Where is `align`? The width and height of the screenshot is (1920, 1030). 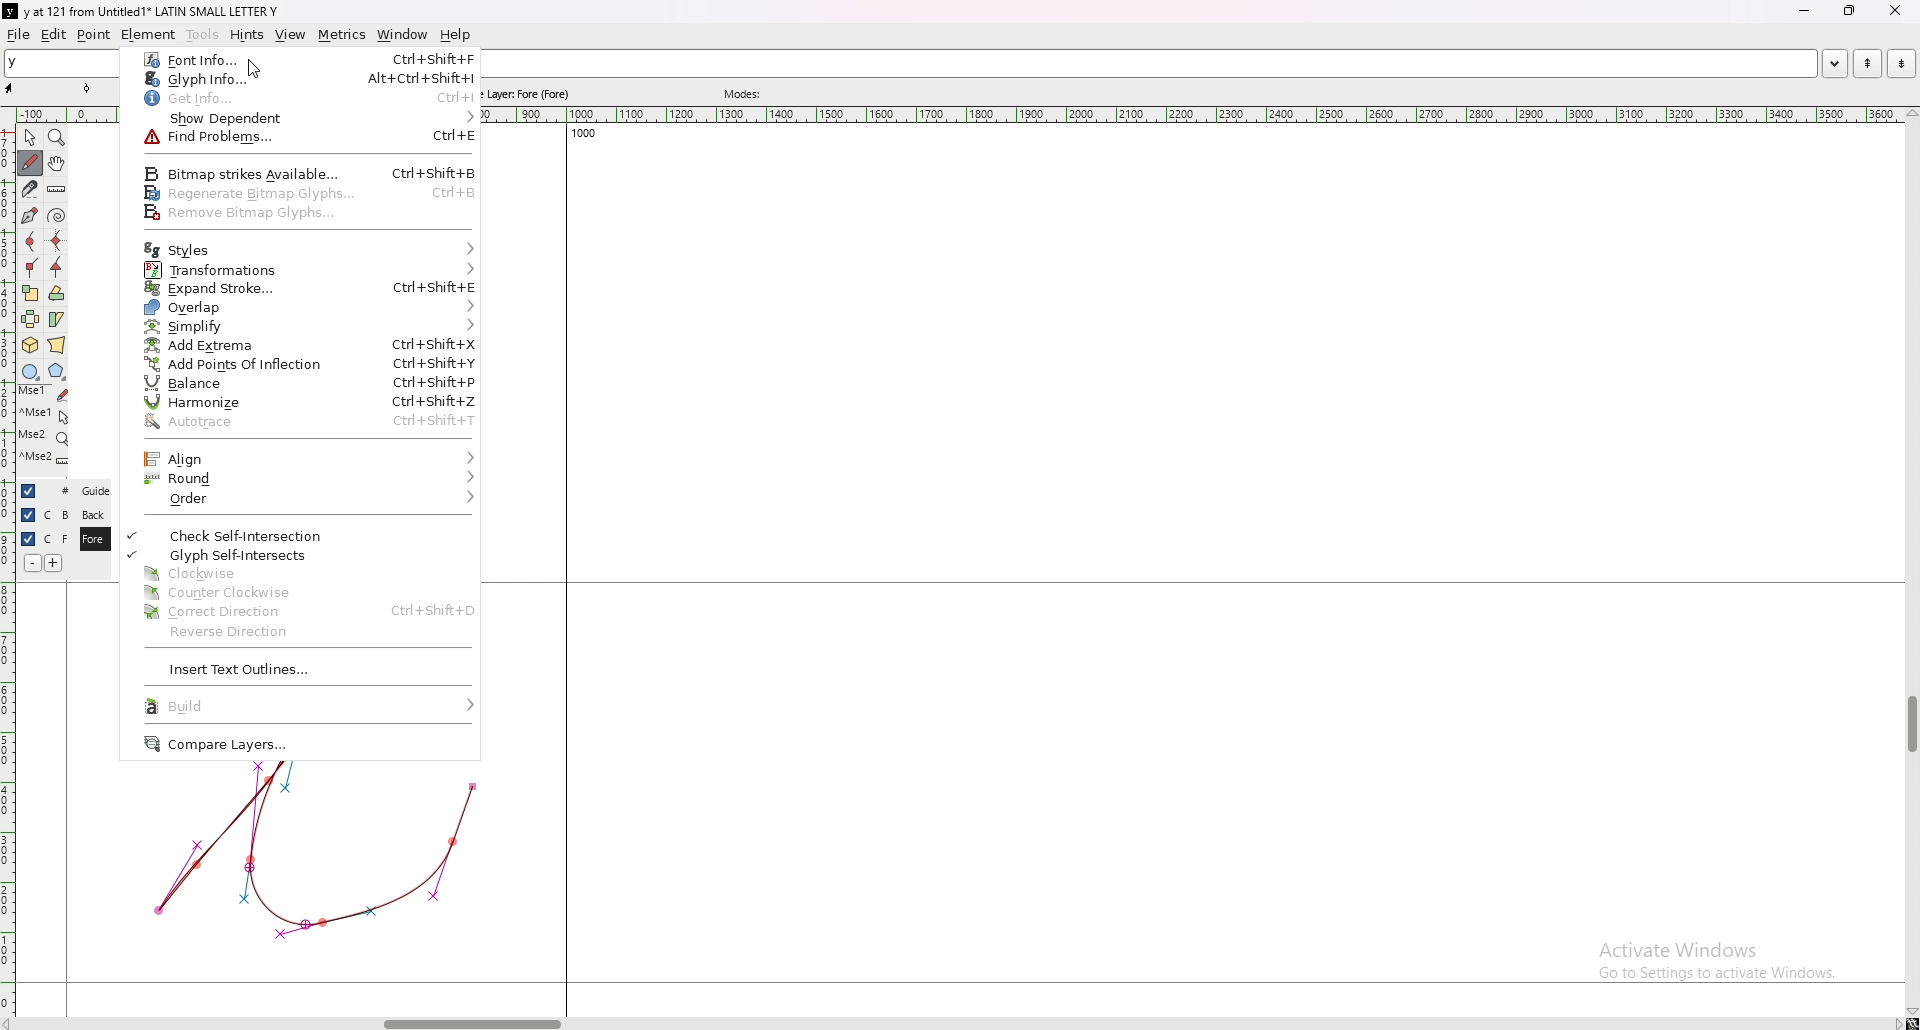
align is located at coordinates (303, 458).